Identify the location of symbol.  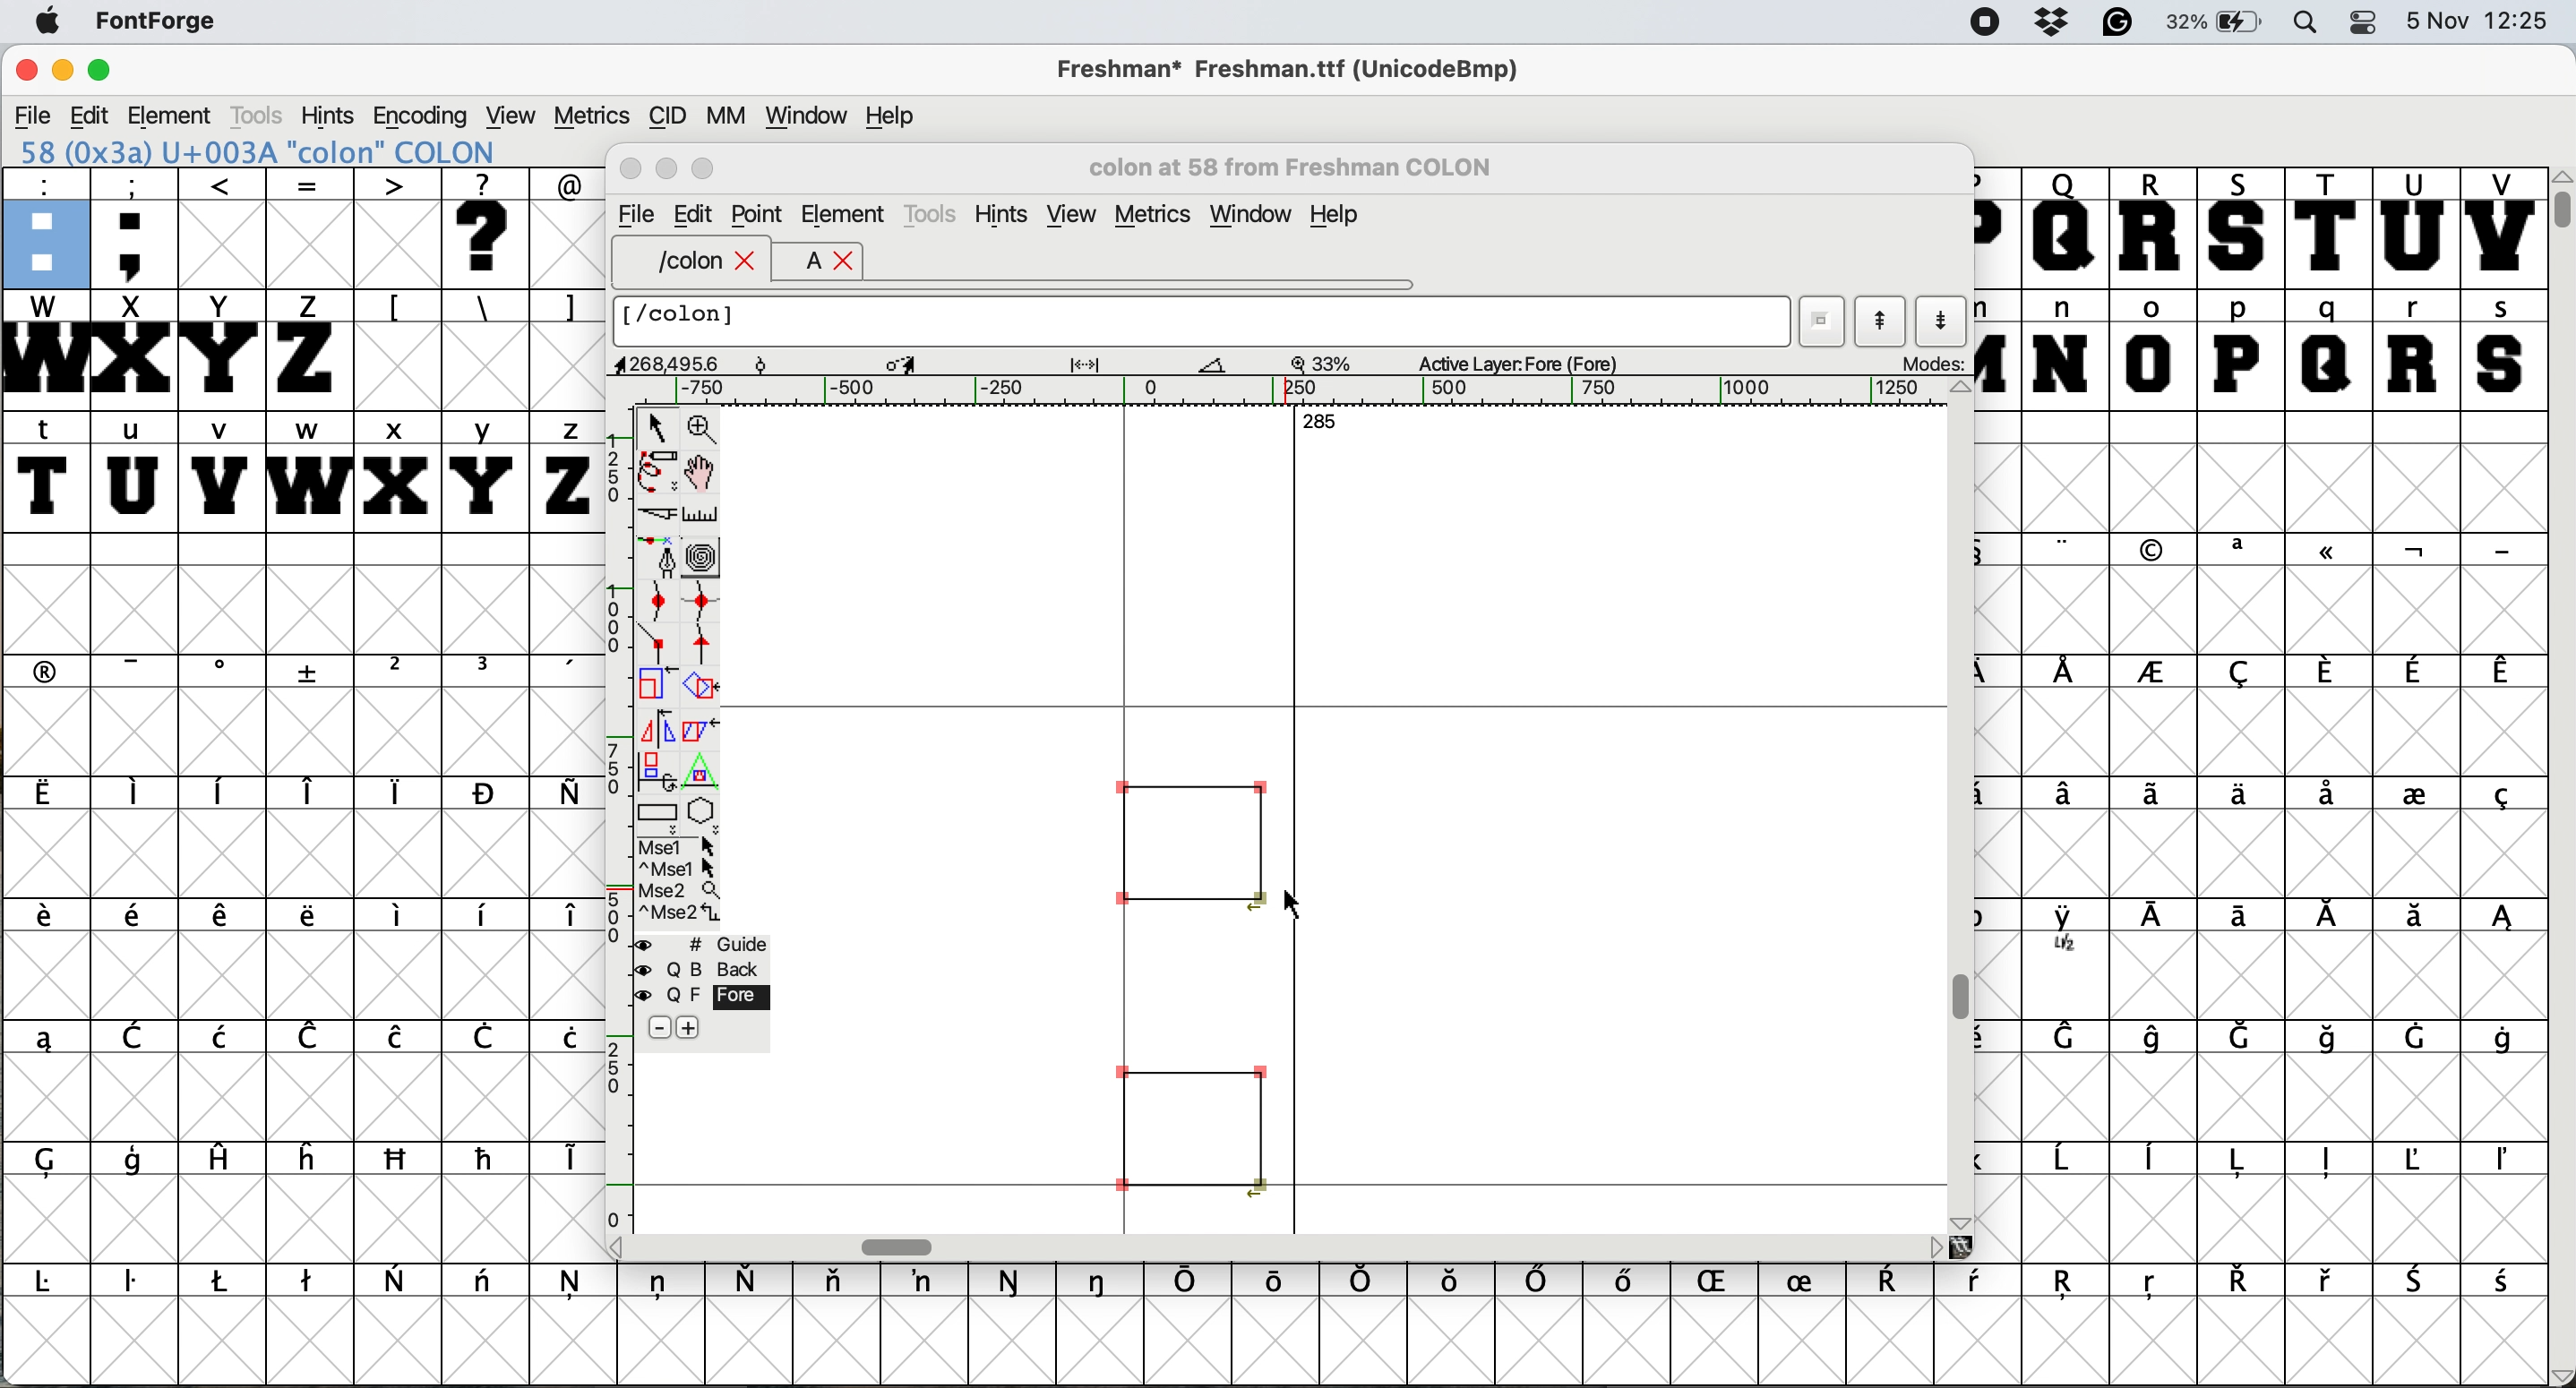
(2242, 1161).